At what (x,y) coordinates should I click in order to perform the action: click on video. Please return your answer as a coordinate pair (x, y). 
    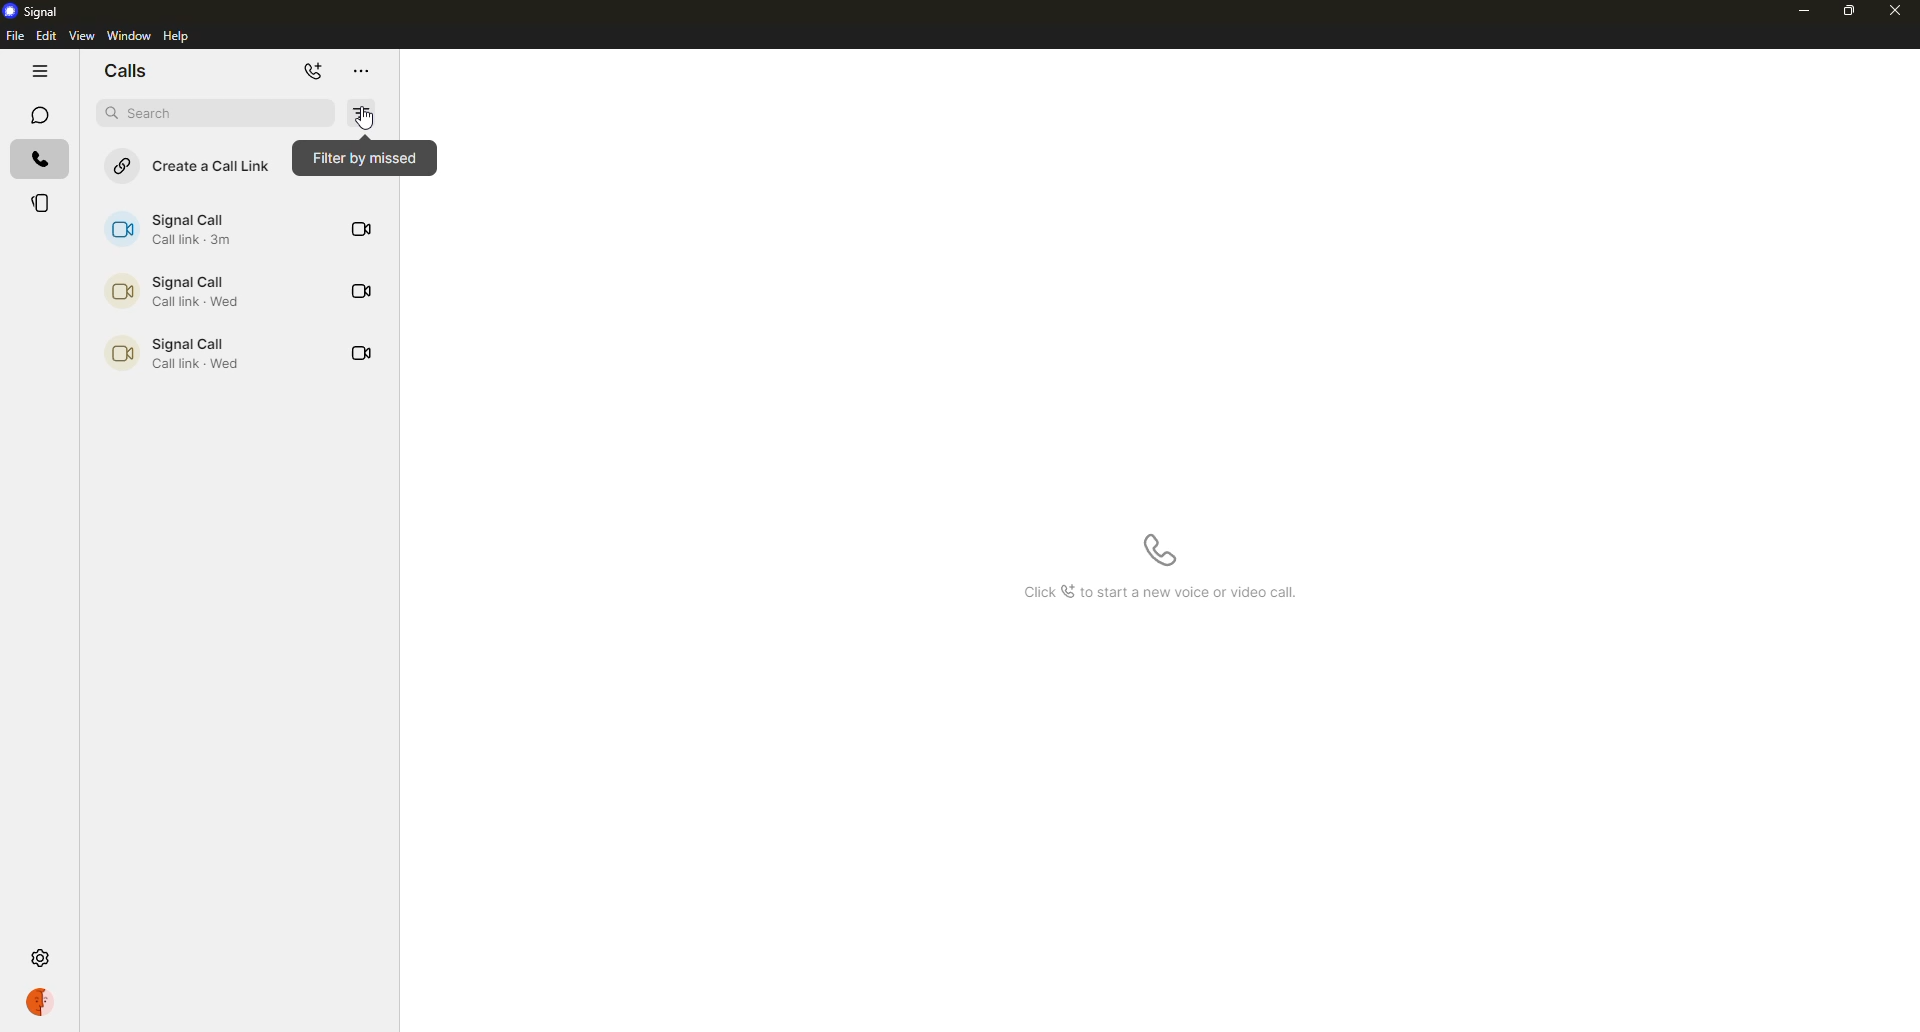
    Looking at the image, I should click on (363, 352).